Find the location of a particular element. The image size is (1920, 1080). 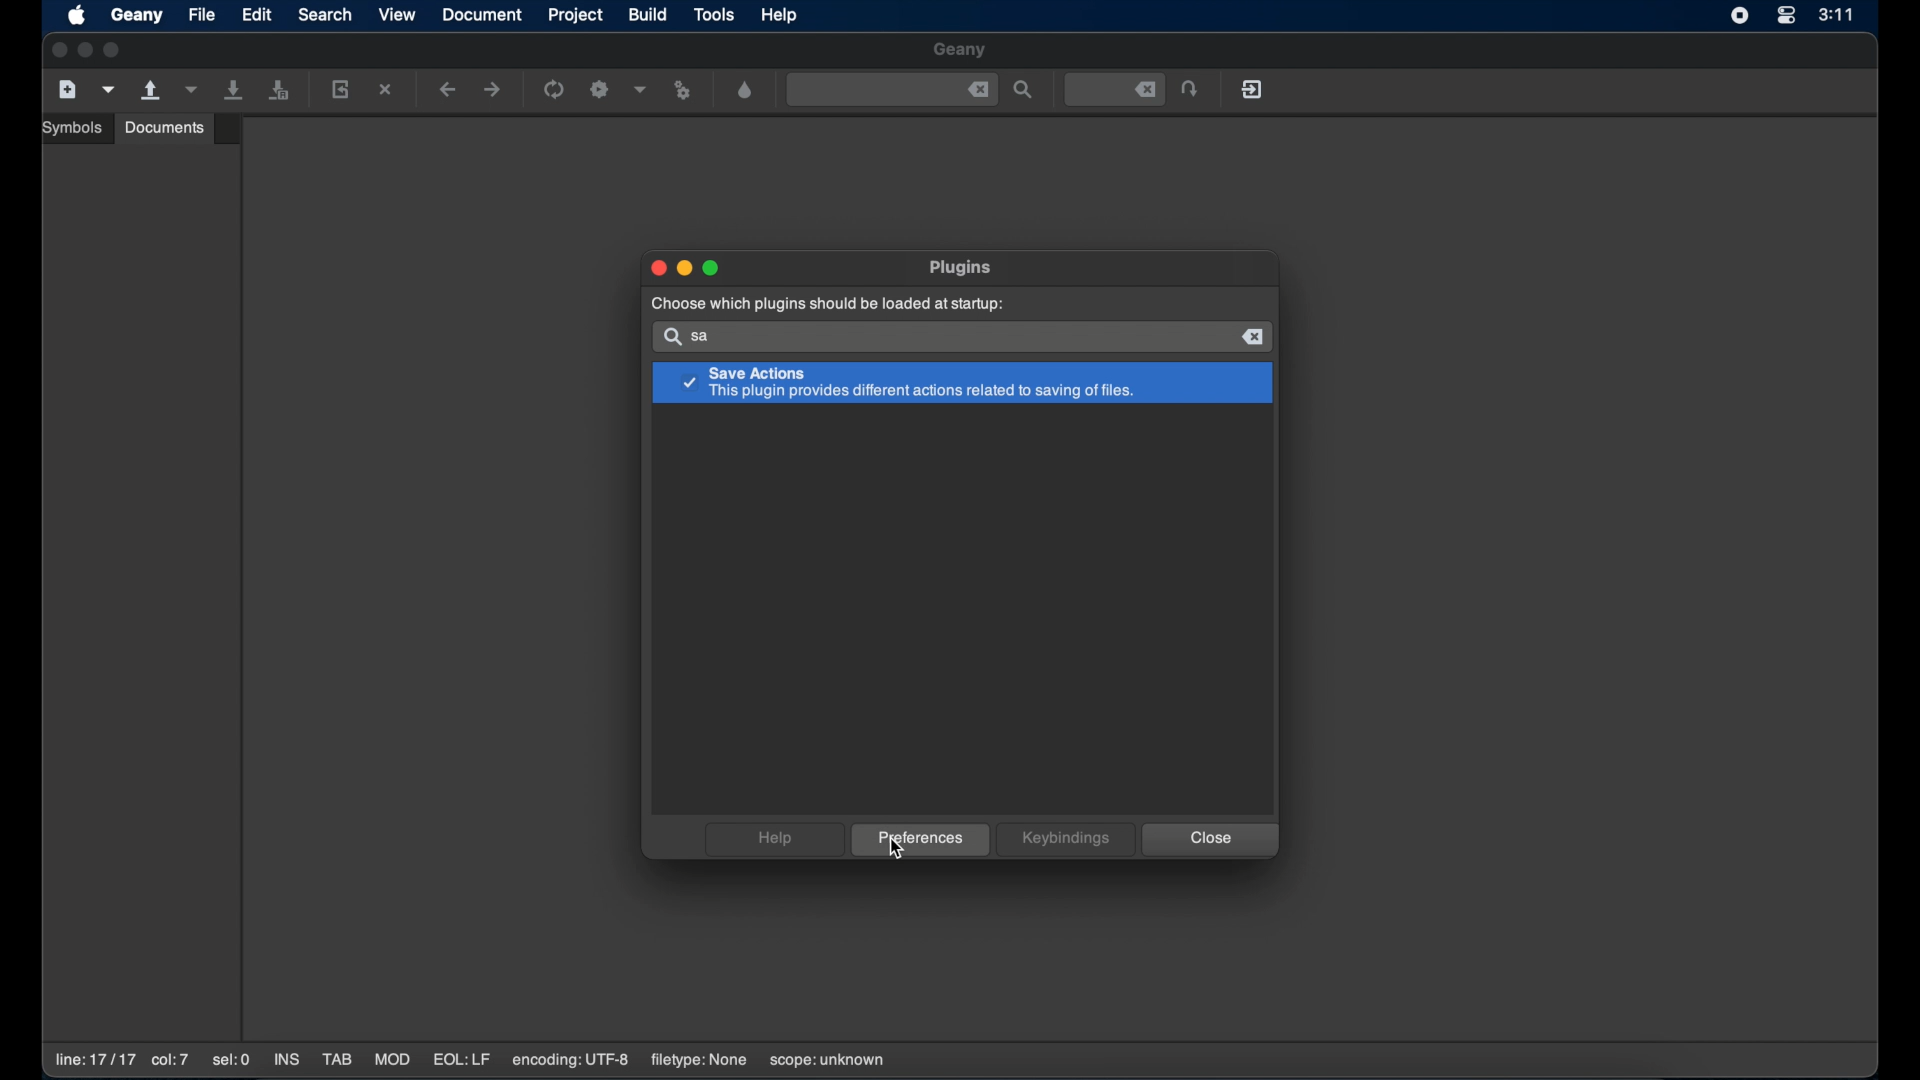

jump to the entered file is located at coordinates (1191, 90).